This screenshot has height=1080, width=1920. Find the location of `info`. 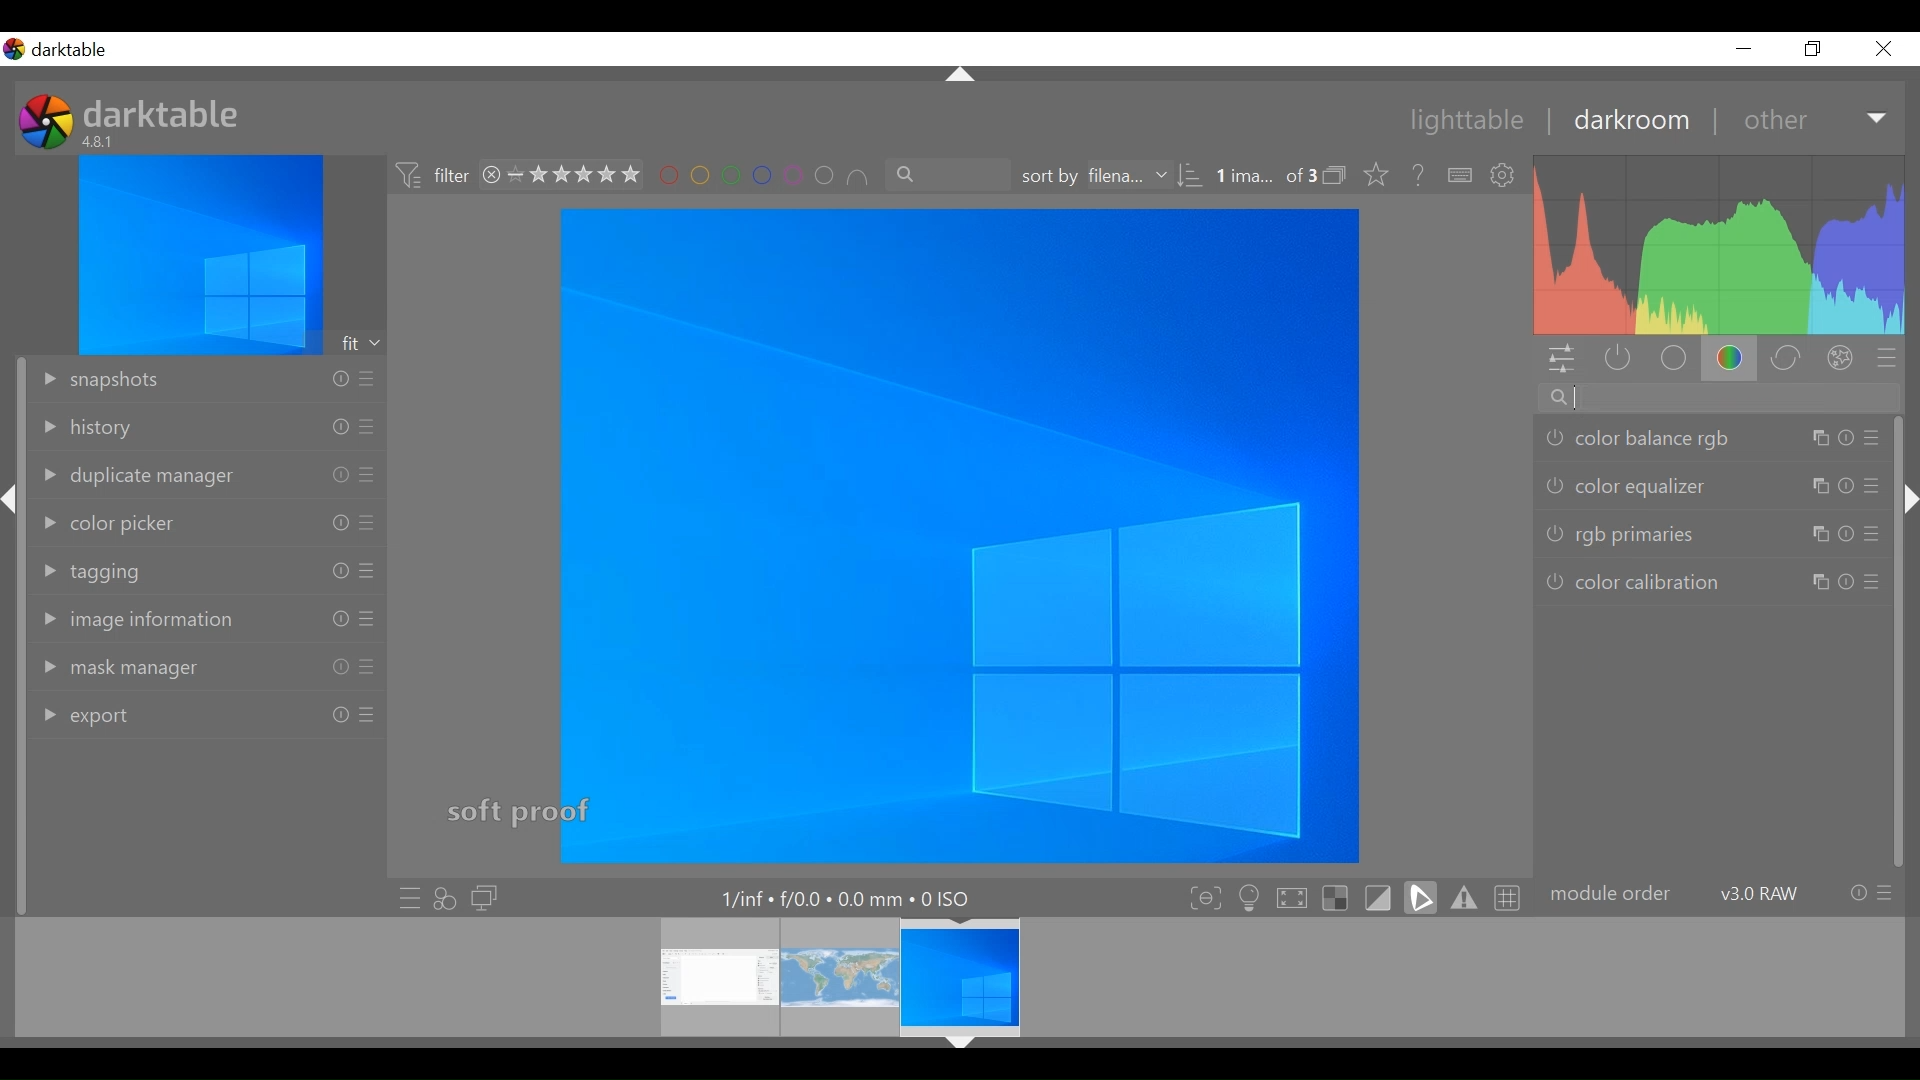

info is located at coordinates (339, 475).